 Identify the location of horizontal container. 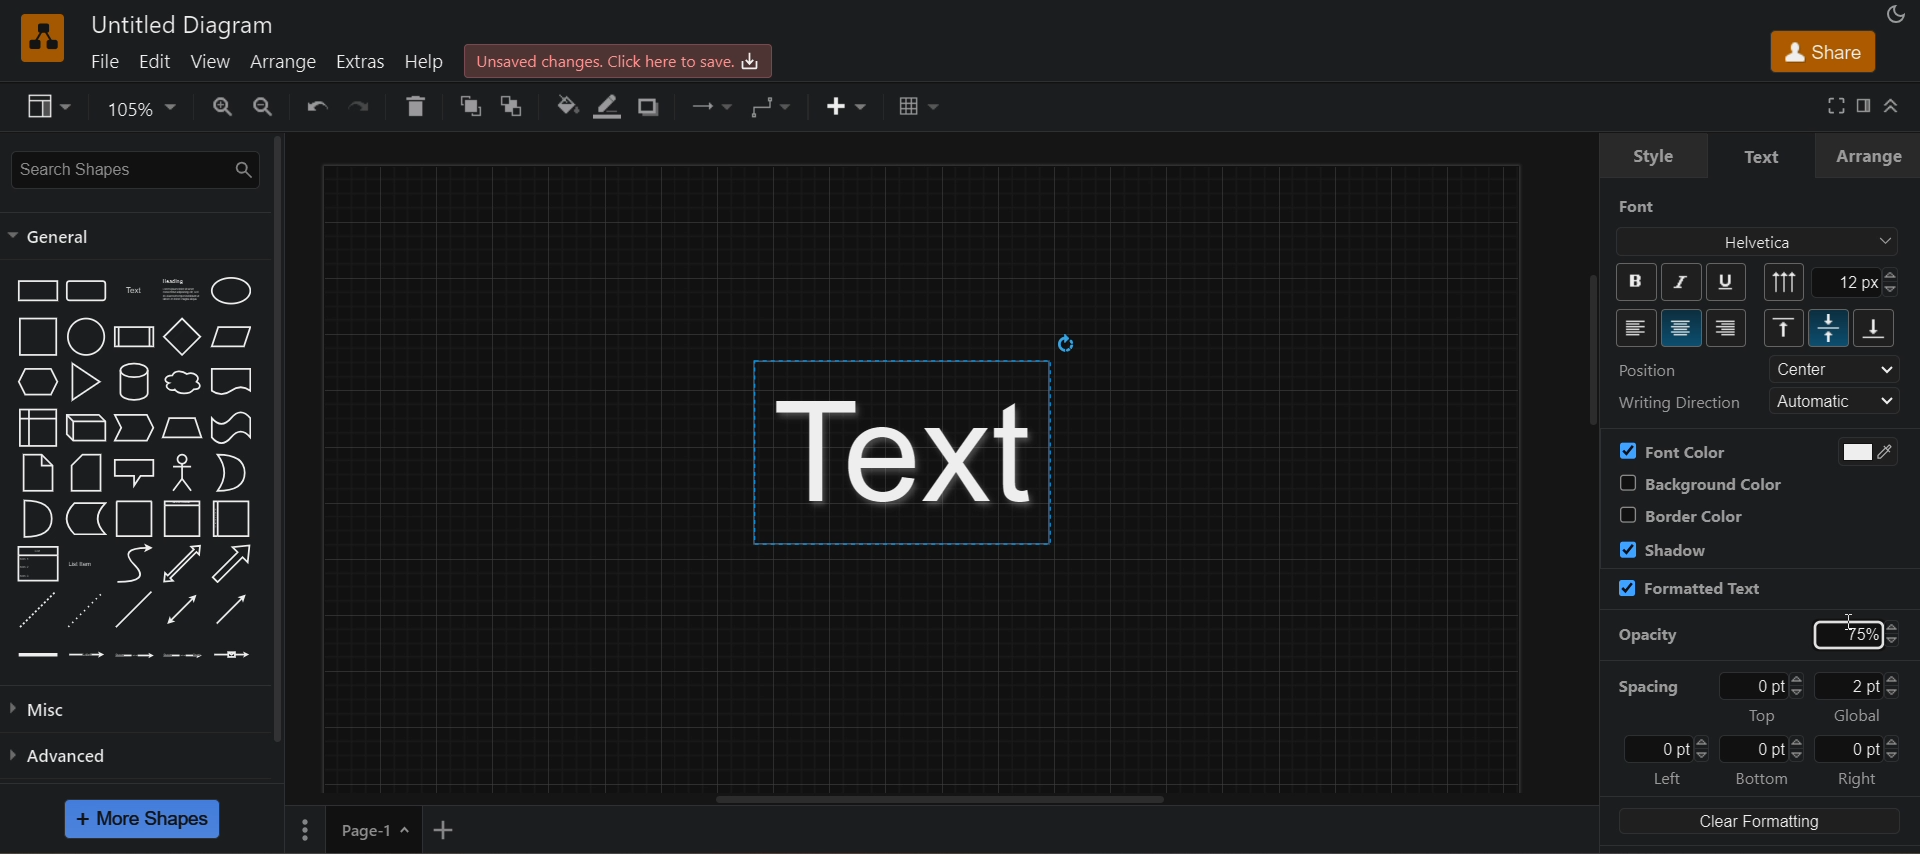
(233, 519).